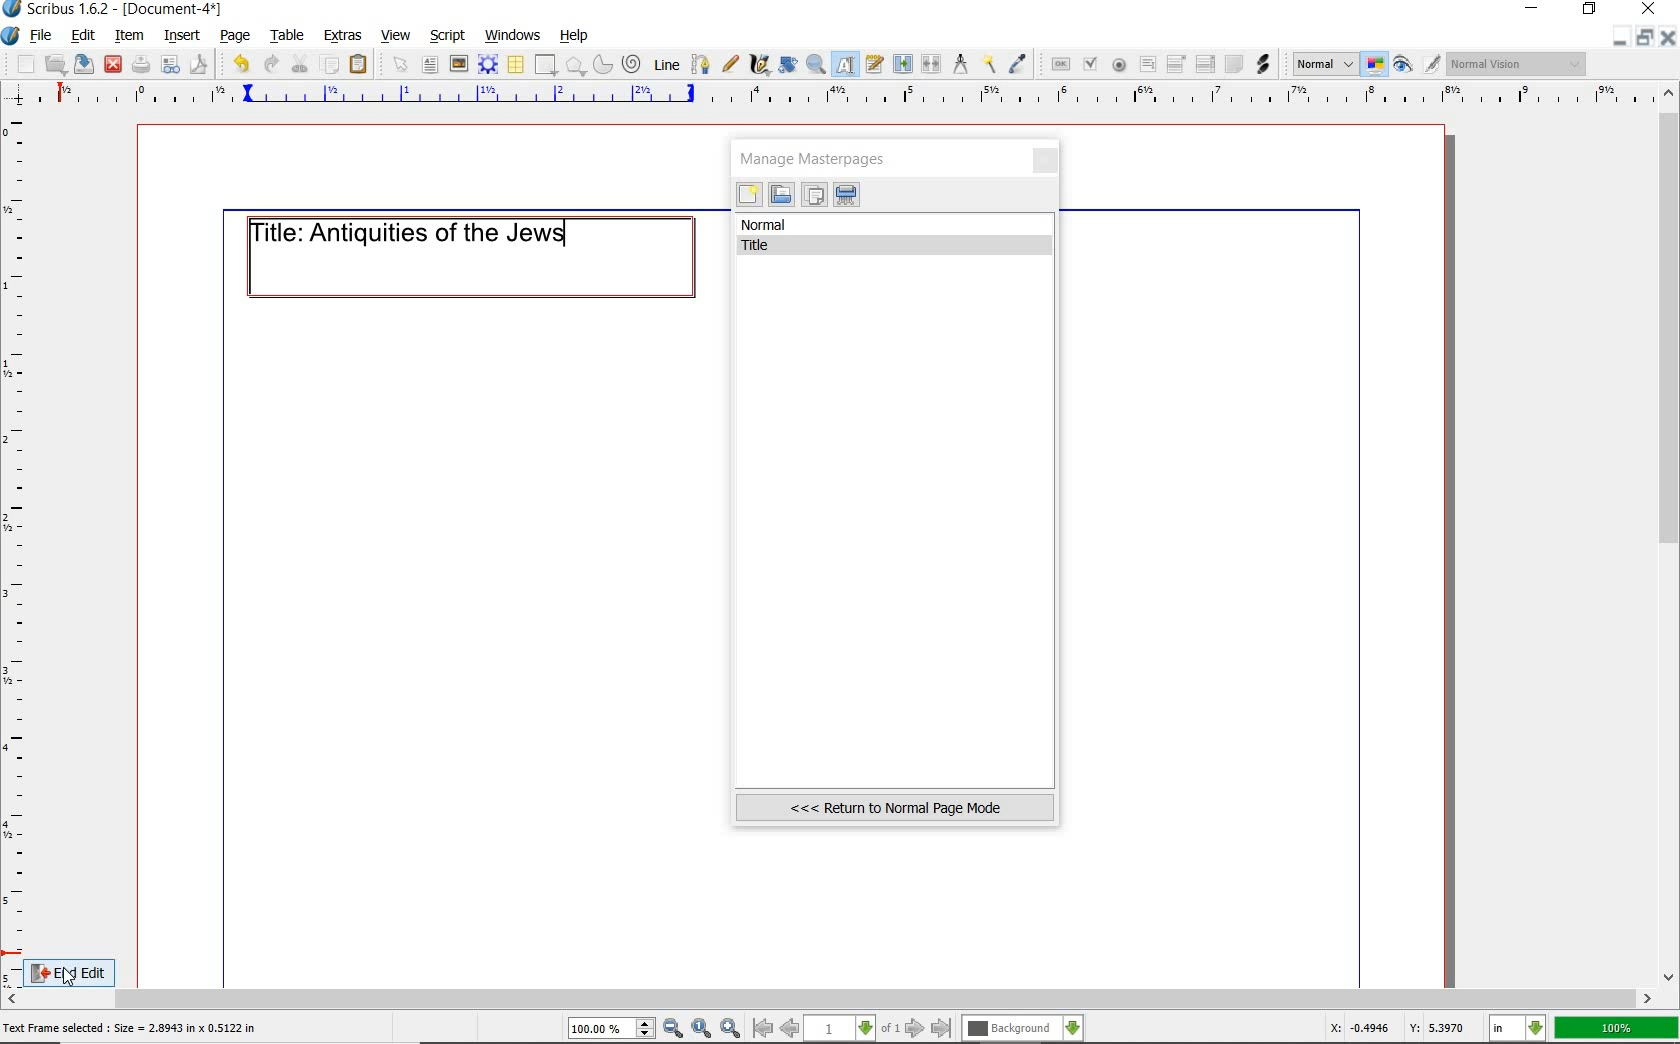 This screenshot has height=1044, width=1680. I want to click on normal, so click(896, 225).